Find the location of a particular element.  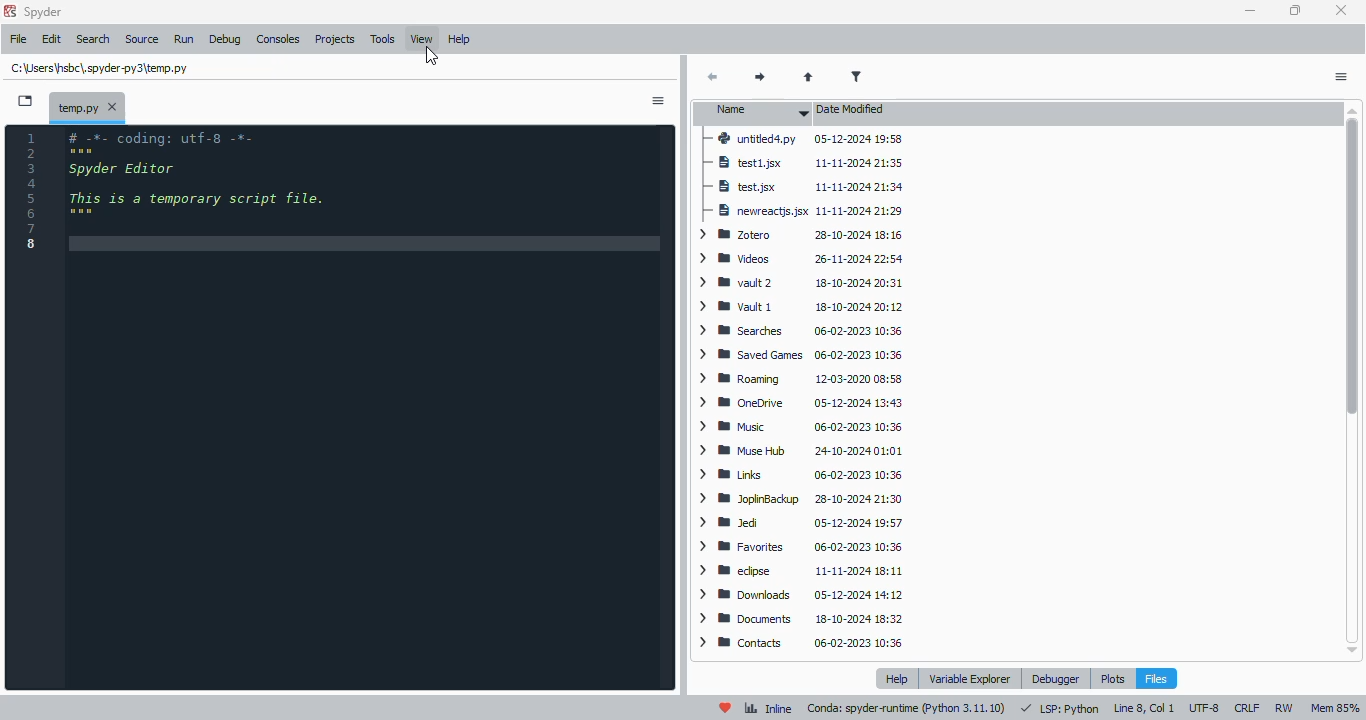

Muse Hub is located at coordinates (805, 451).